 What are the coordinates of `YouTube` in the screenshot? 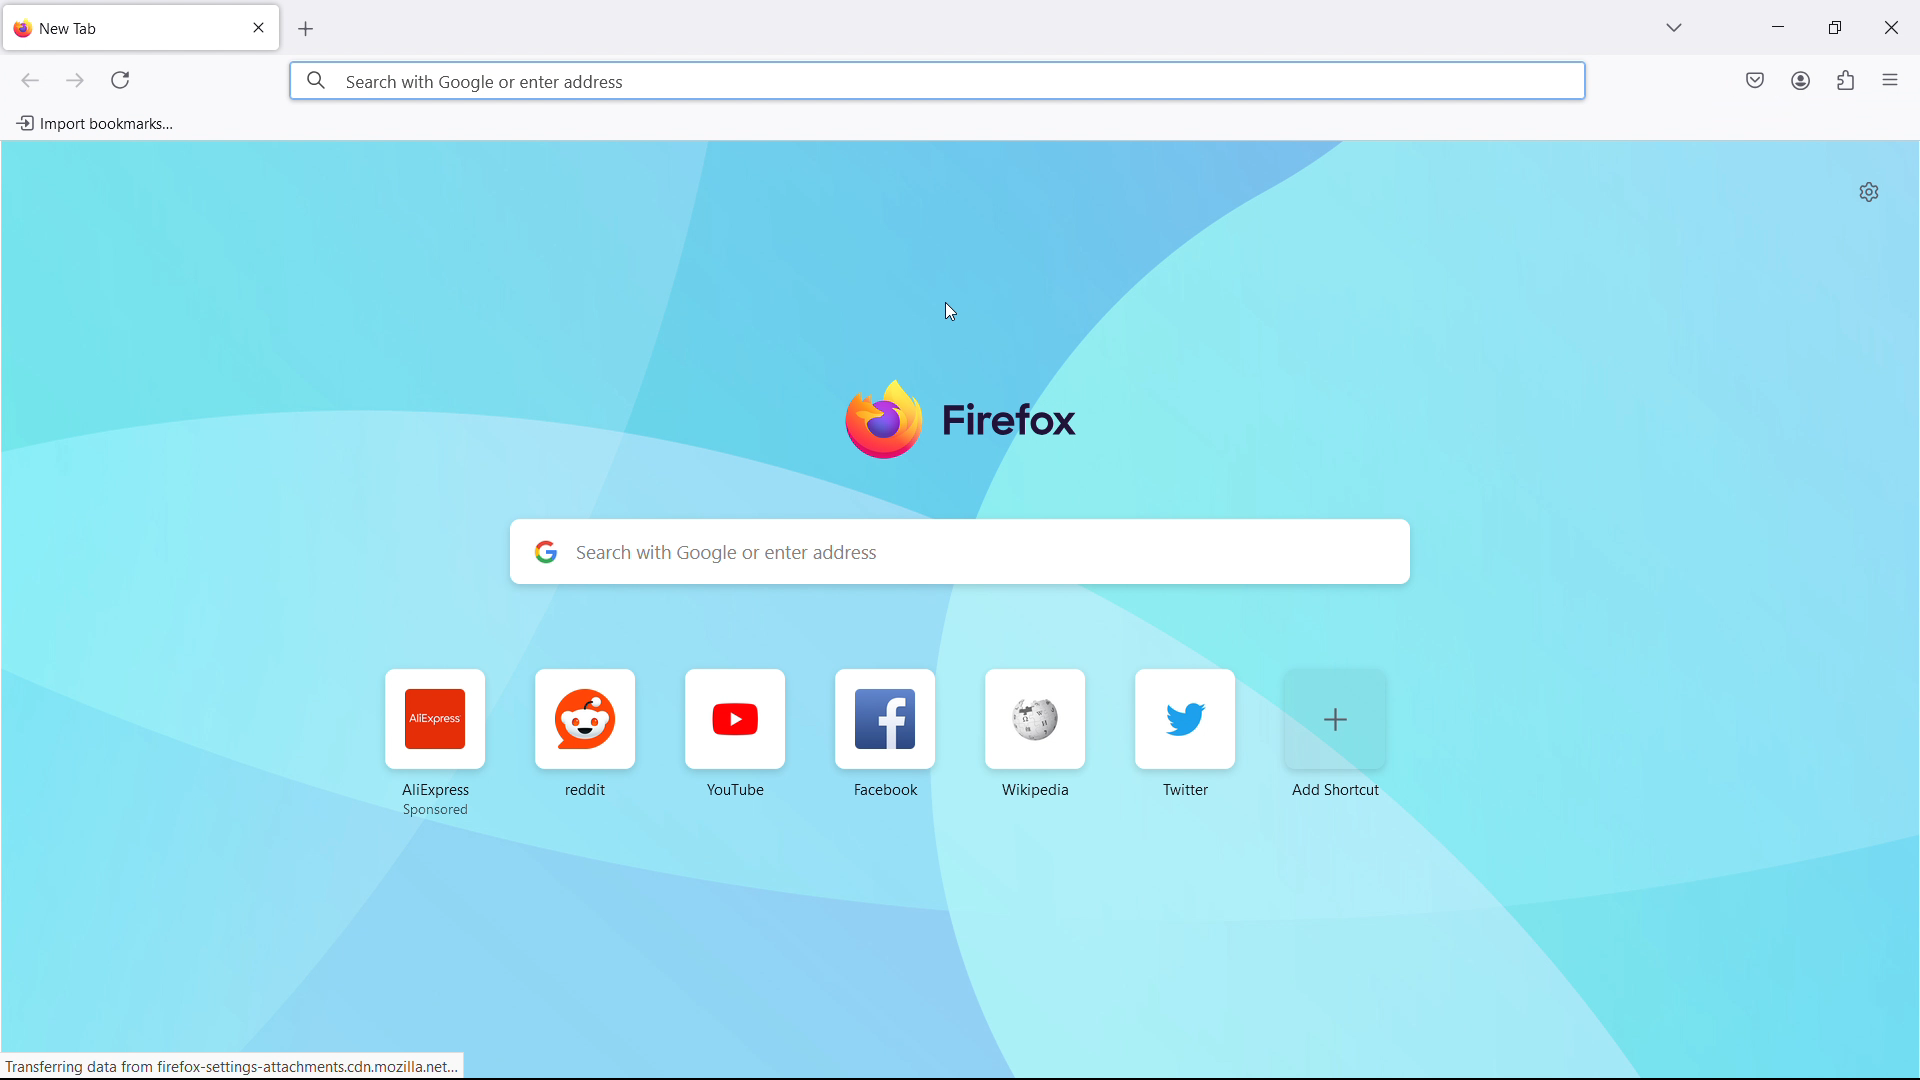 It's located at (742, 732).